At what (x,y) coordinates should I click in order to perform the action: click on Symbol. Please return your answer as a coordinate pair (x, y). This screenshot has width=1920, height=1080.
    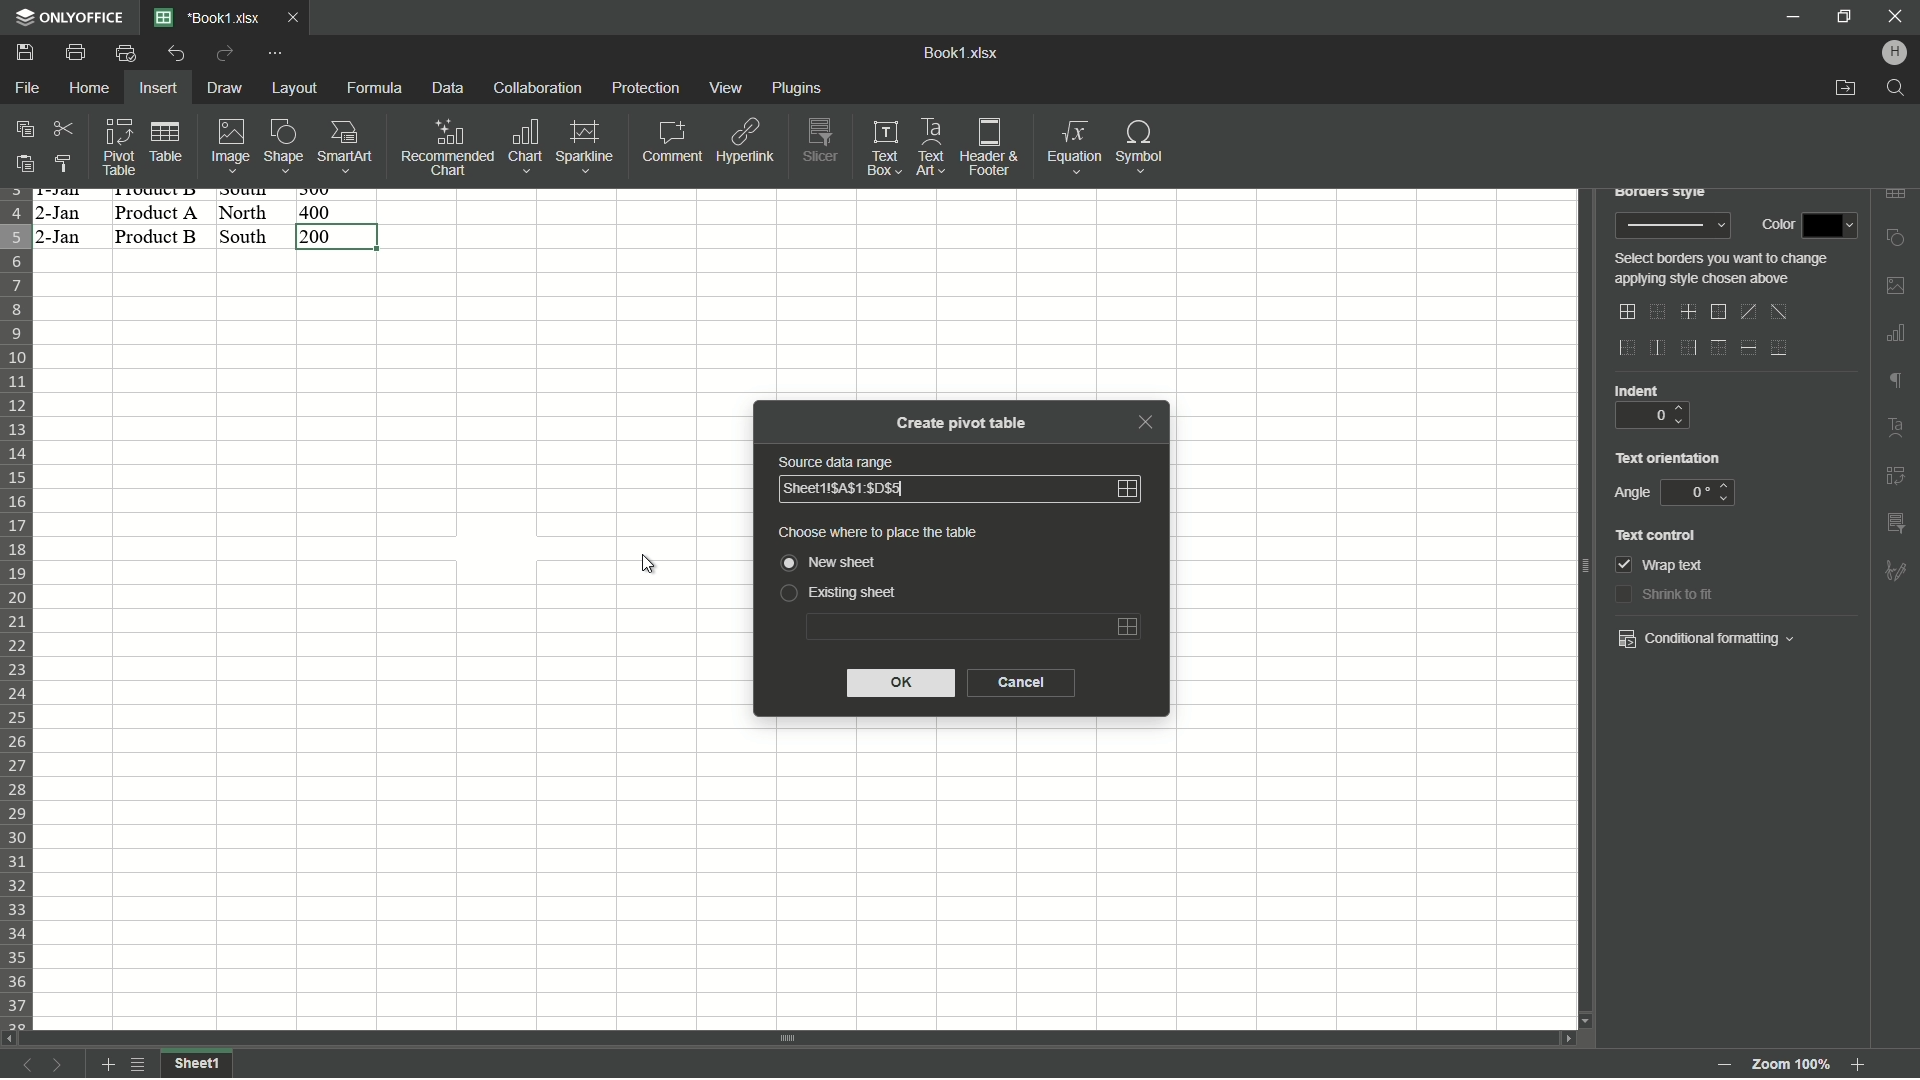
    Looking at the image, I should click on (1143, 149).